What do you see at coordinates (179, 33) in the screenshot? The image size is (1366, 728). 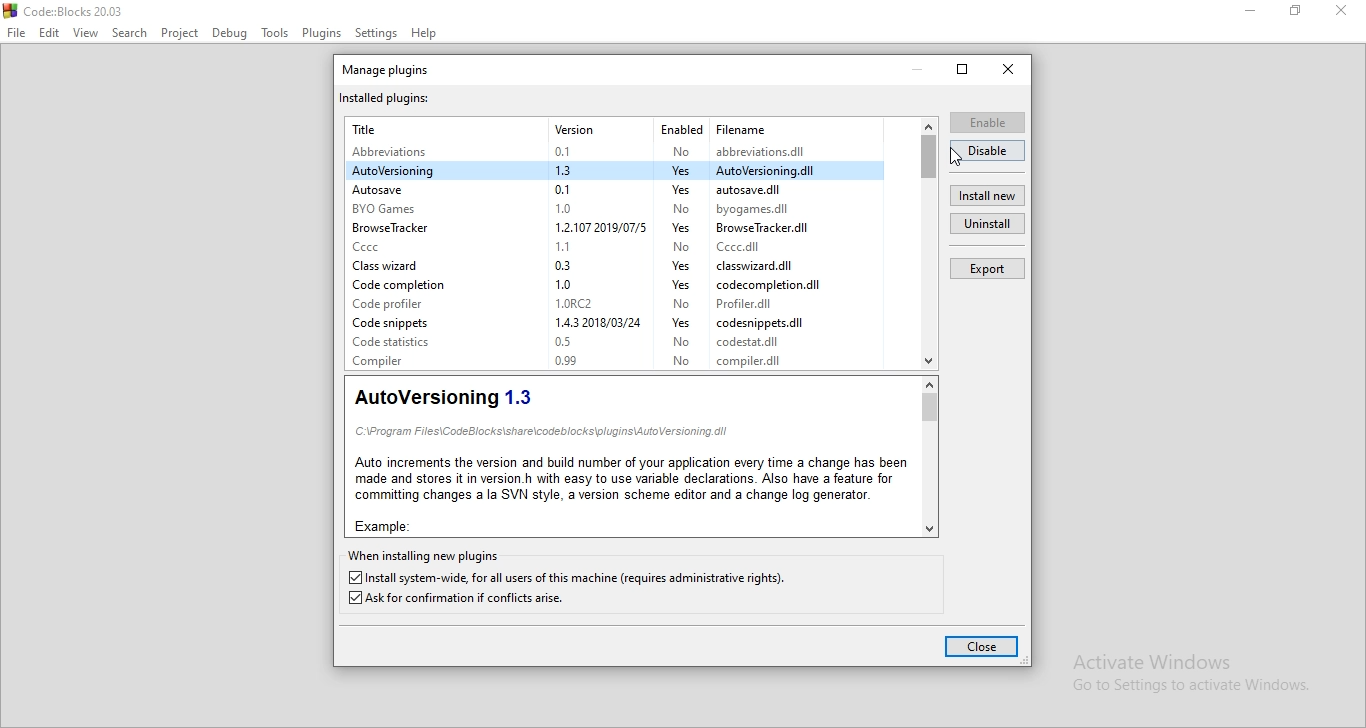 I see `Project` at bounding box center [179, 33].